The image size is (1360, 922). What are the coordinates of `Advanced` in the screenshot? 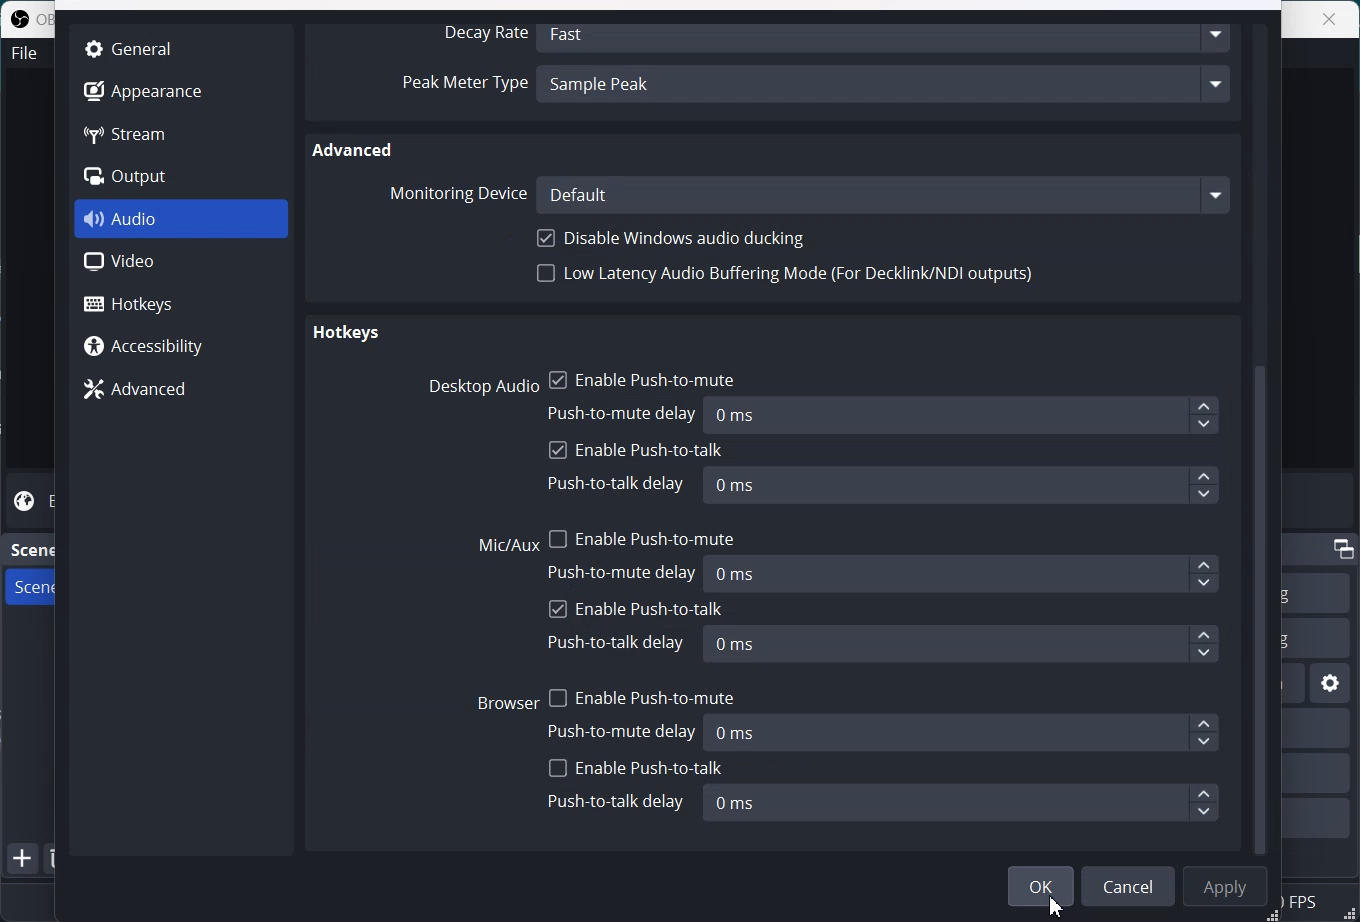 It's located at (180, 388).